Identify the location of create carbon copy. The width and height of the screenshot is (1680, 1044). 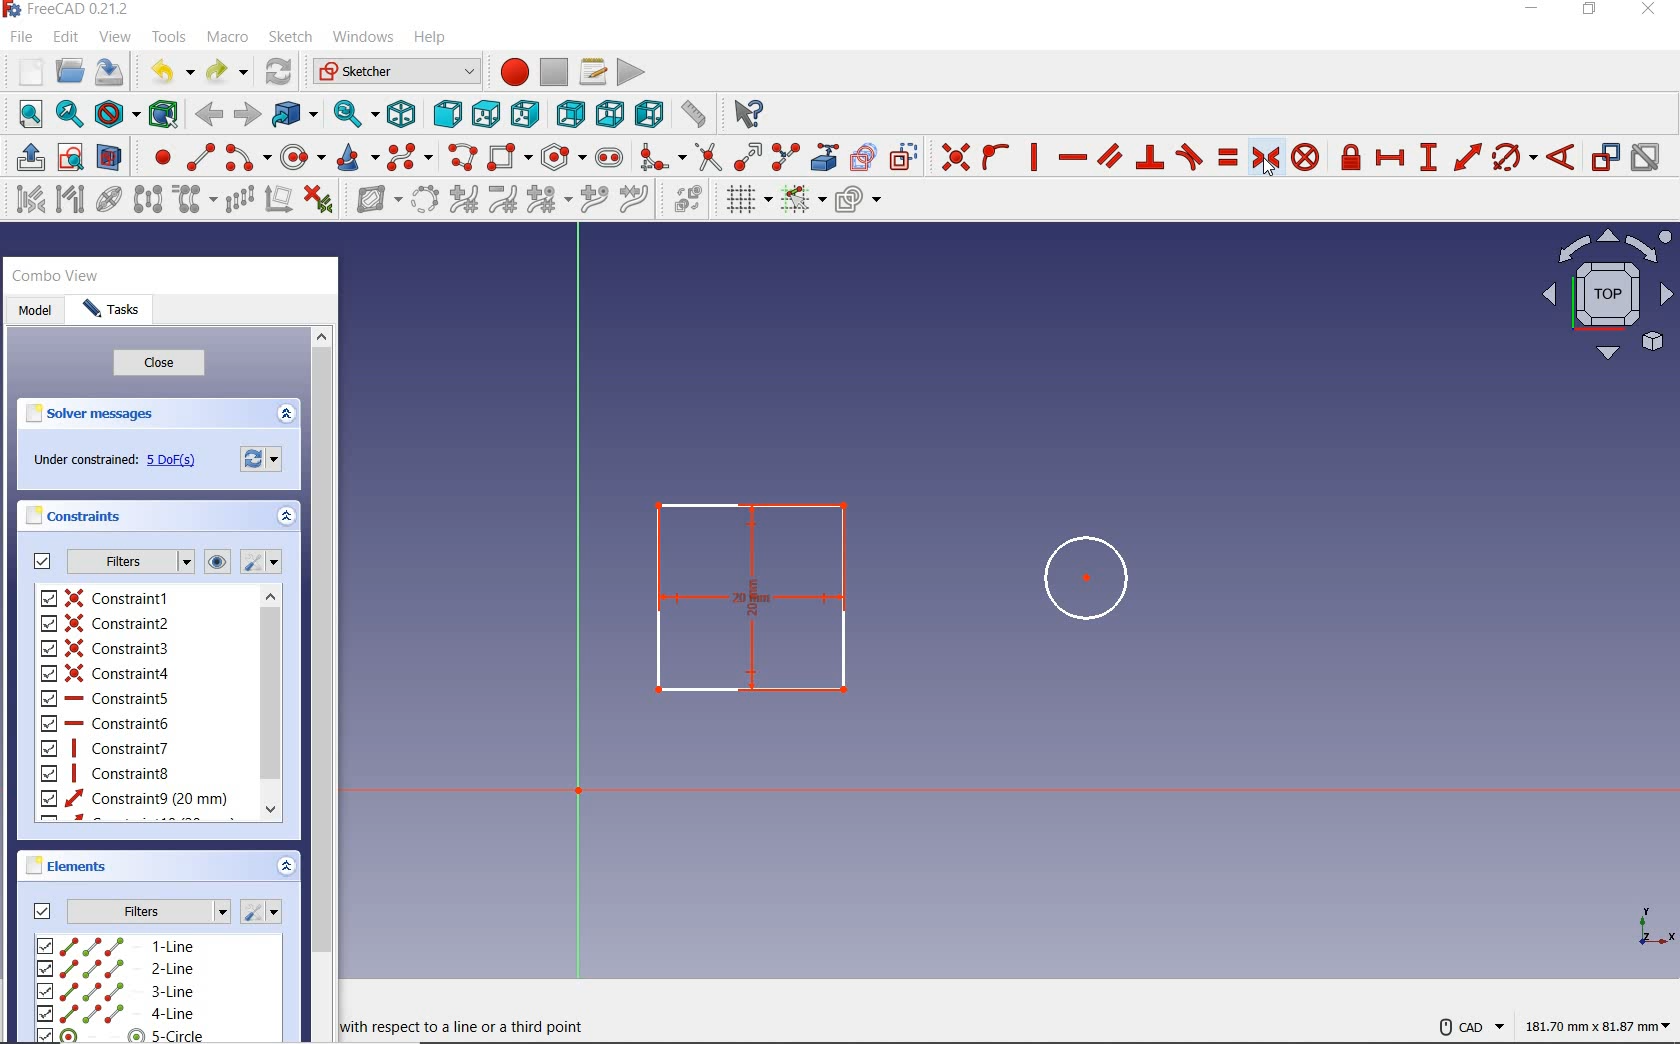
(864, 157).